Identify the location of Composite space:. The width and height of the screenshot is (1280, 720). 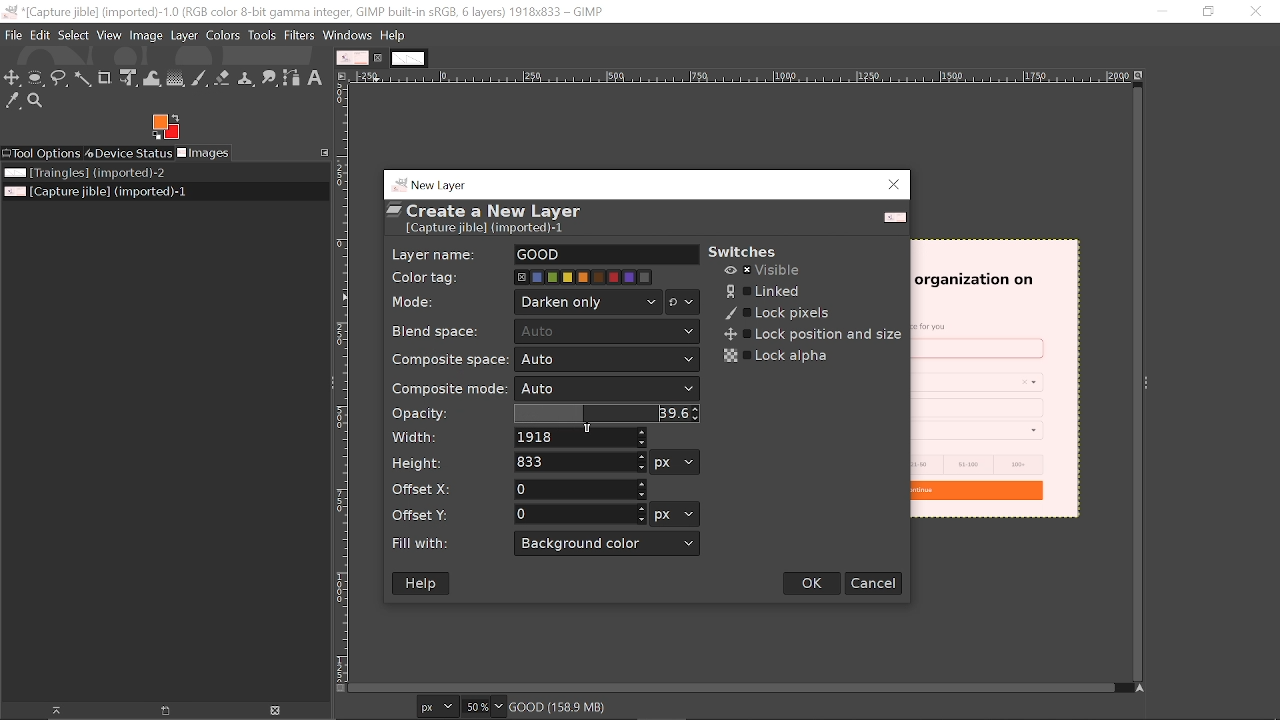
(441, 359).